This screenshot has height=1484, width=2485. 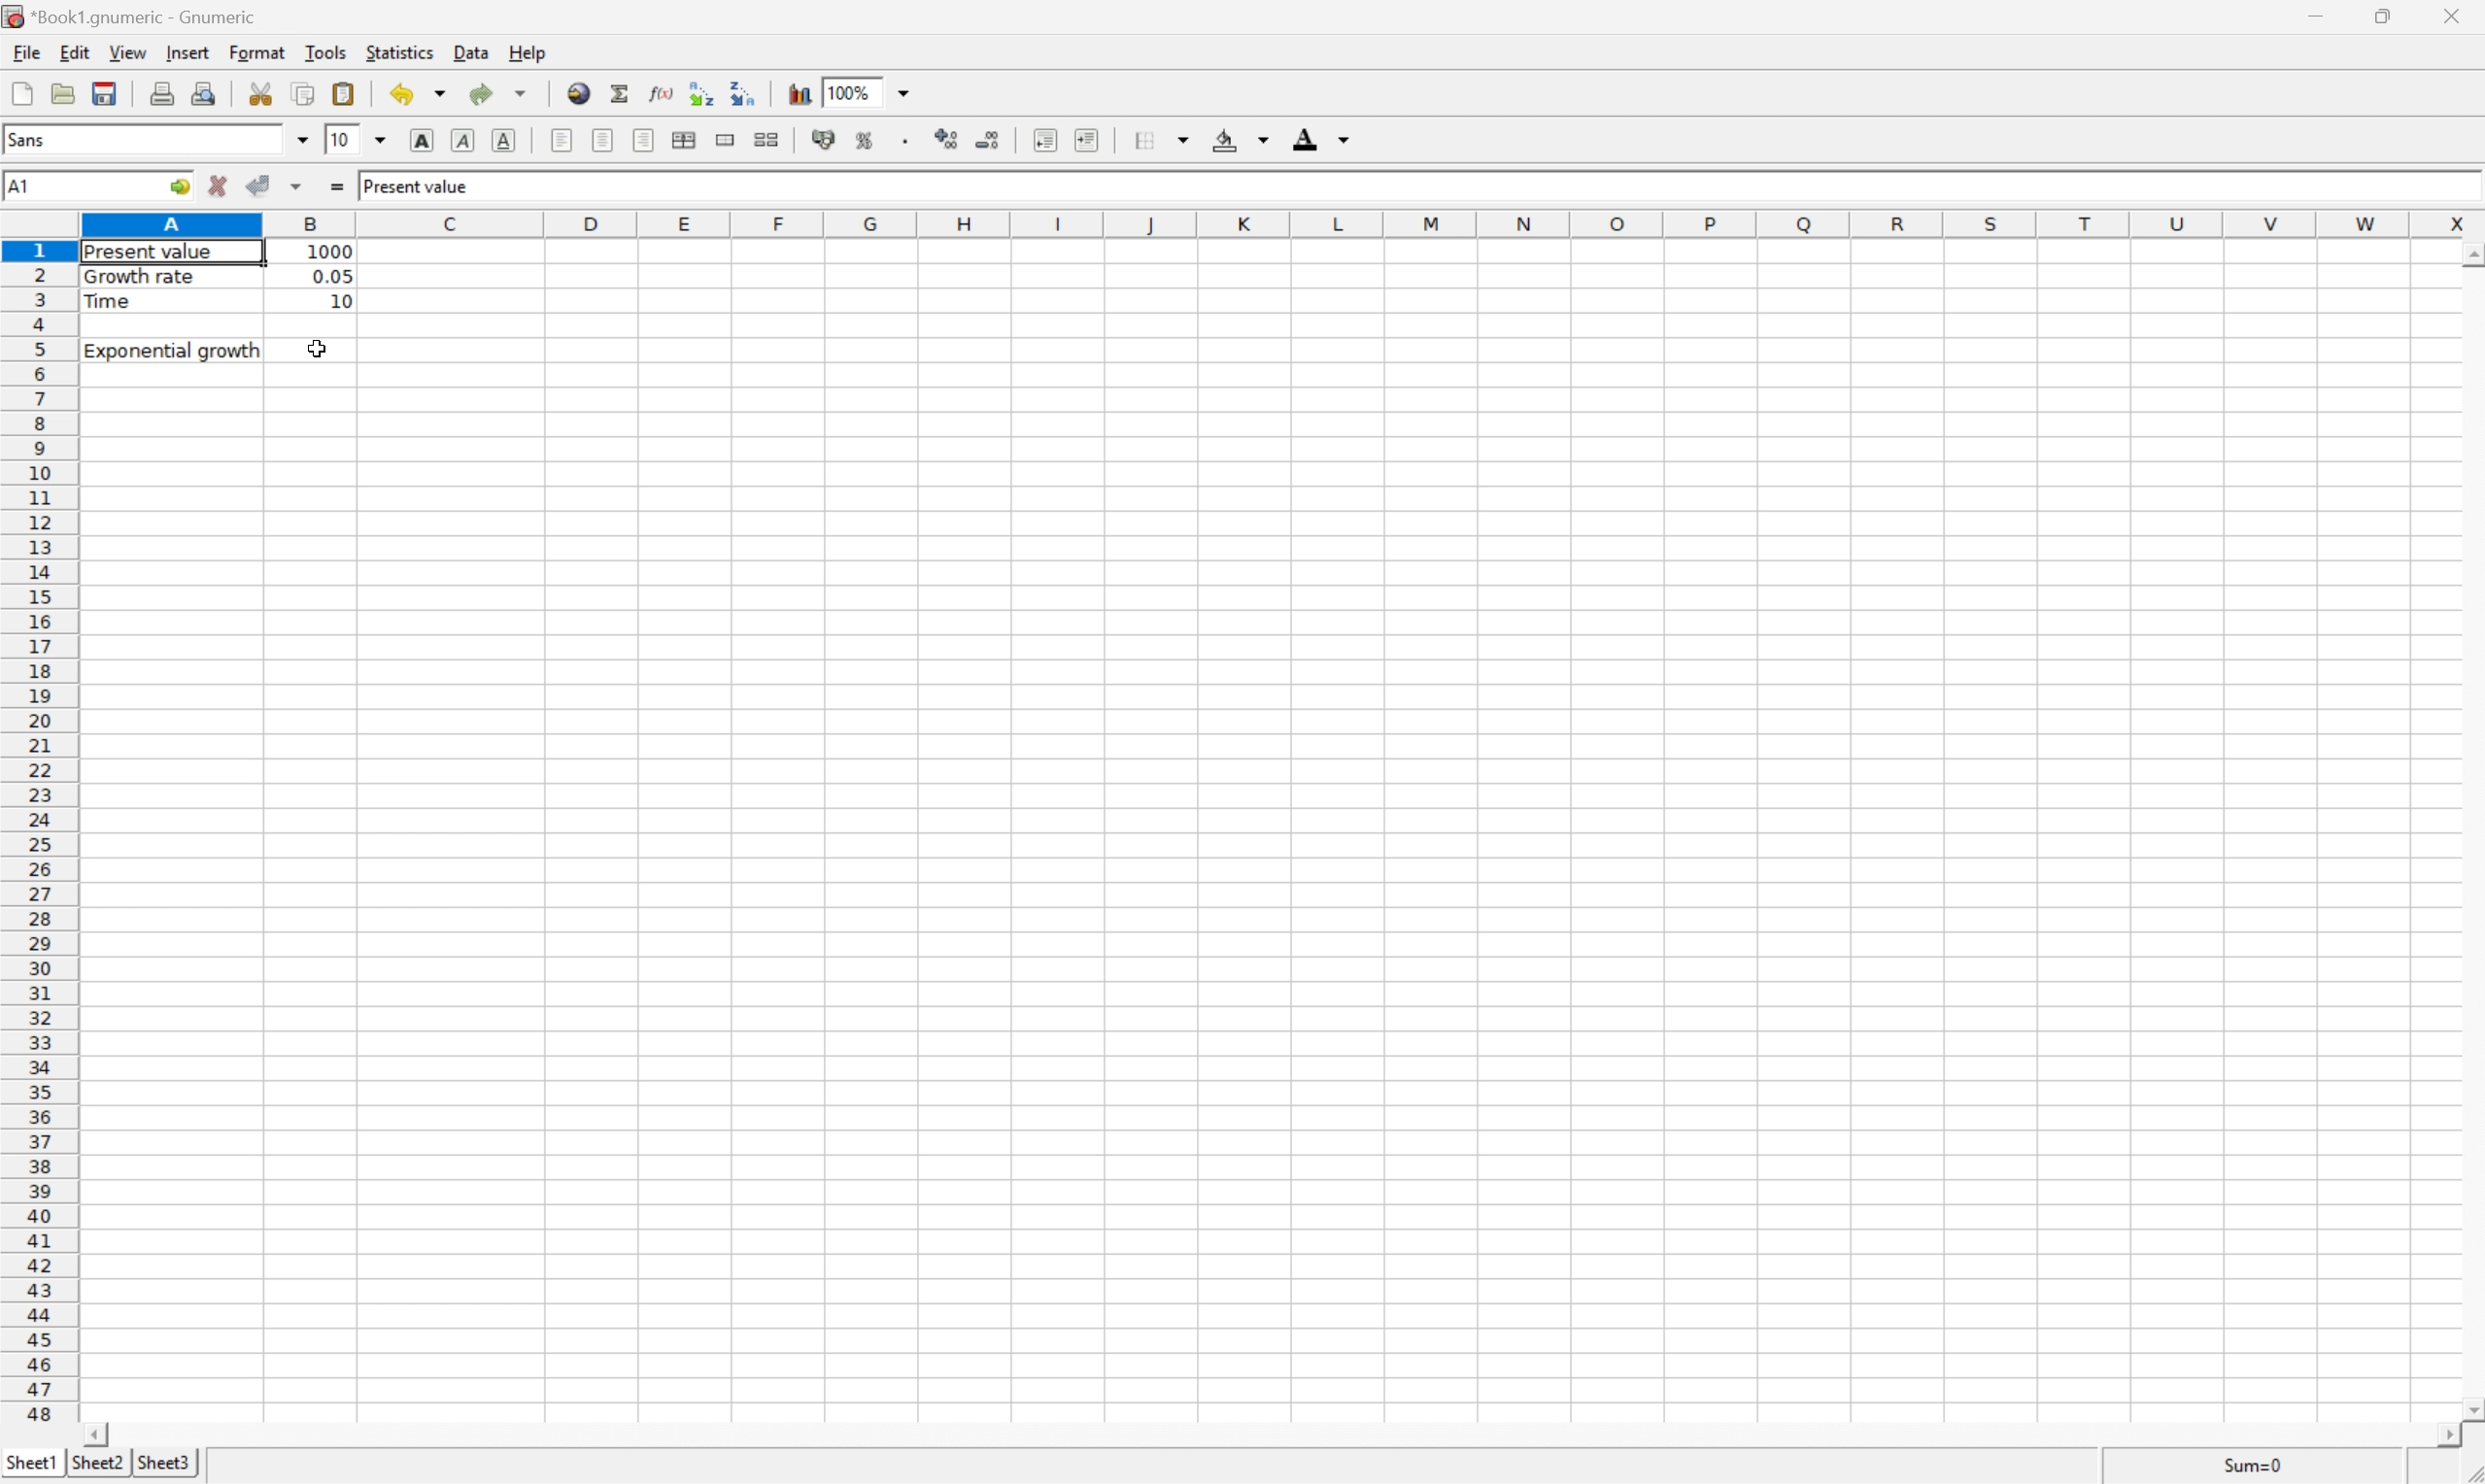 I want to click on Scroll Left, so click(x=101, y=1432).